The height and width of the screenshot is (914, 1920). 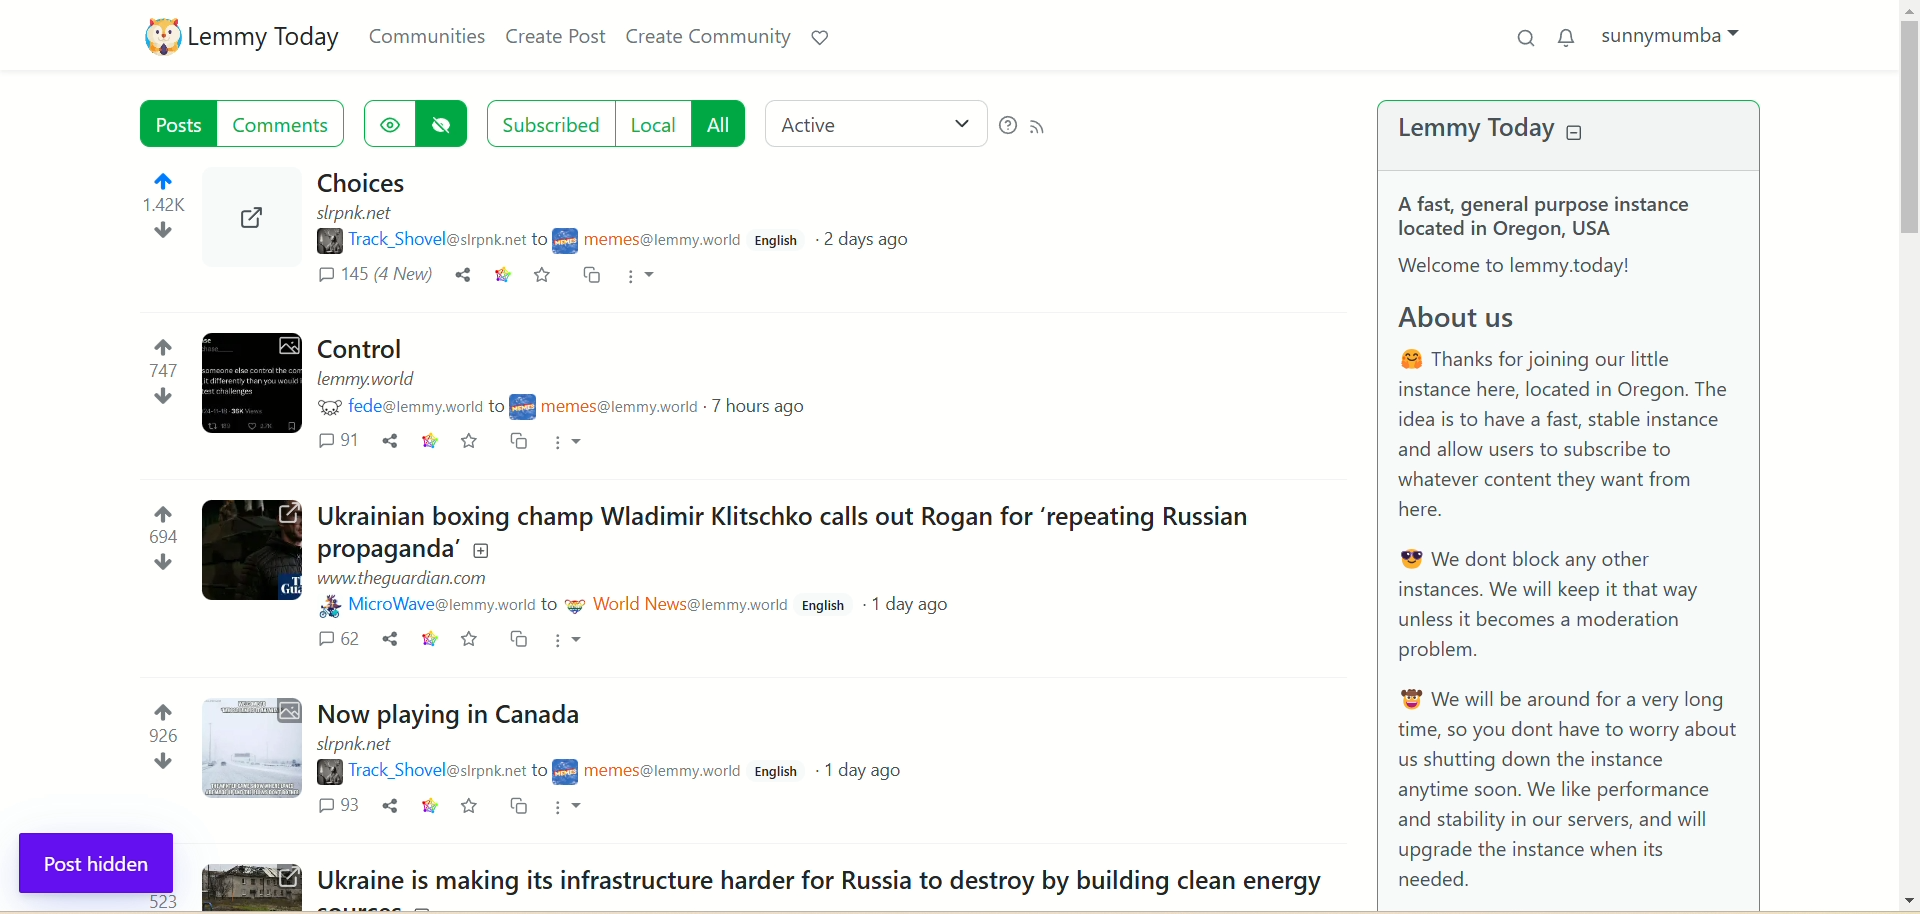 I want to click on favorite, so click(x=474, y=807).